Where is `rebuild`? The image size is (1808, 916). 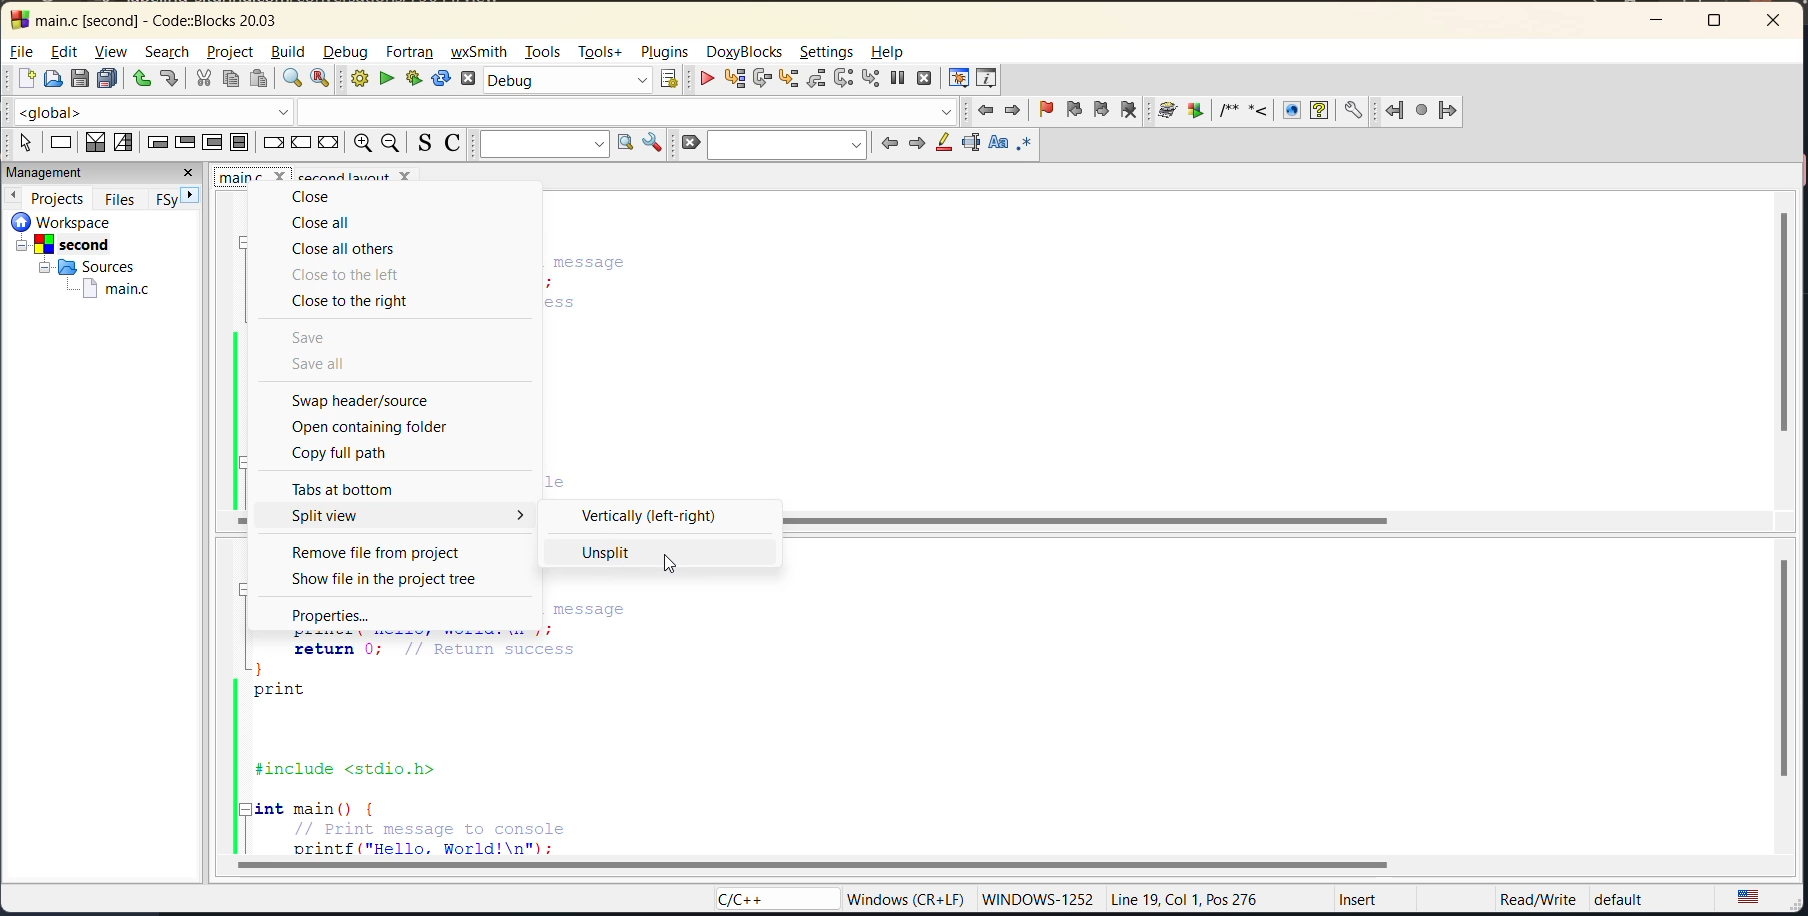 rebuild is located at coordinates (441, 79).